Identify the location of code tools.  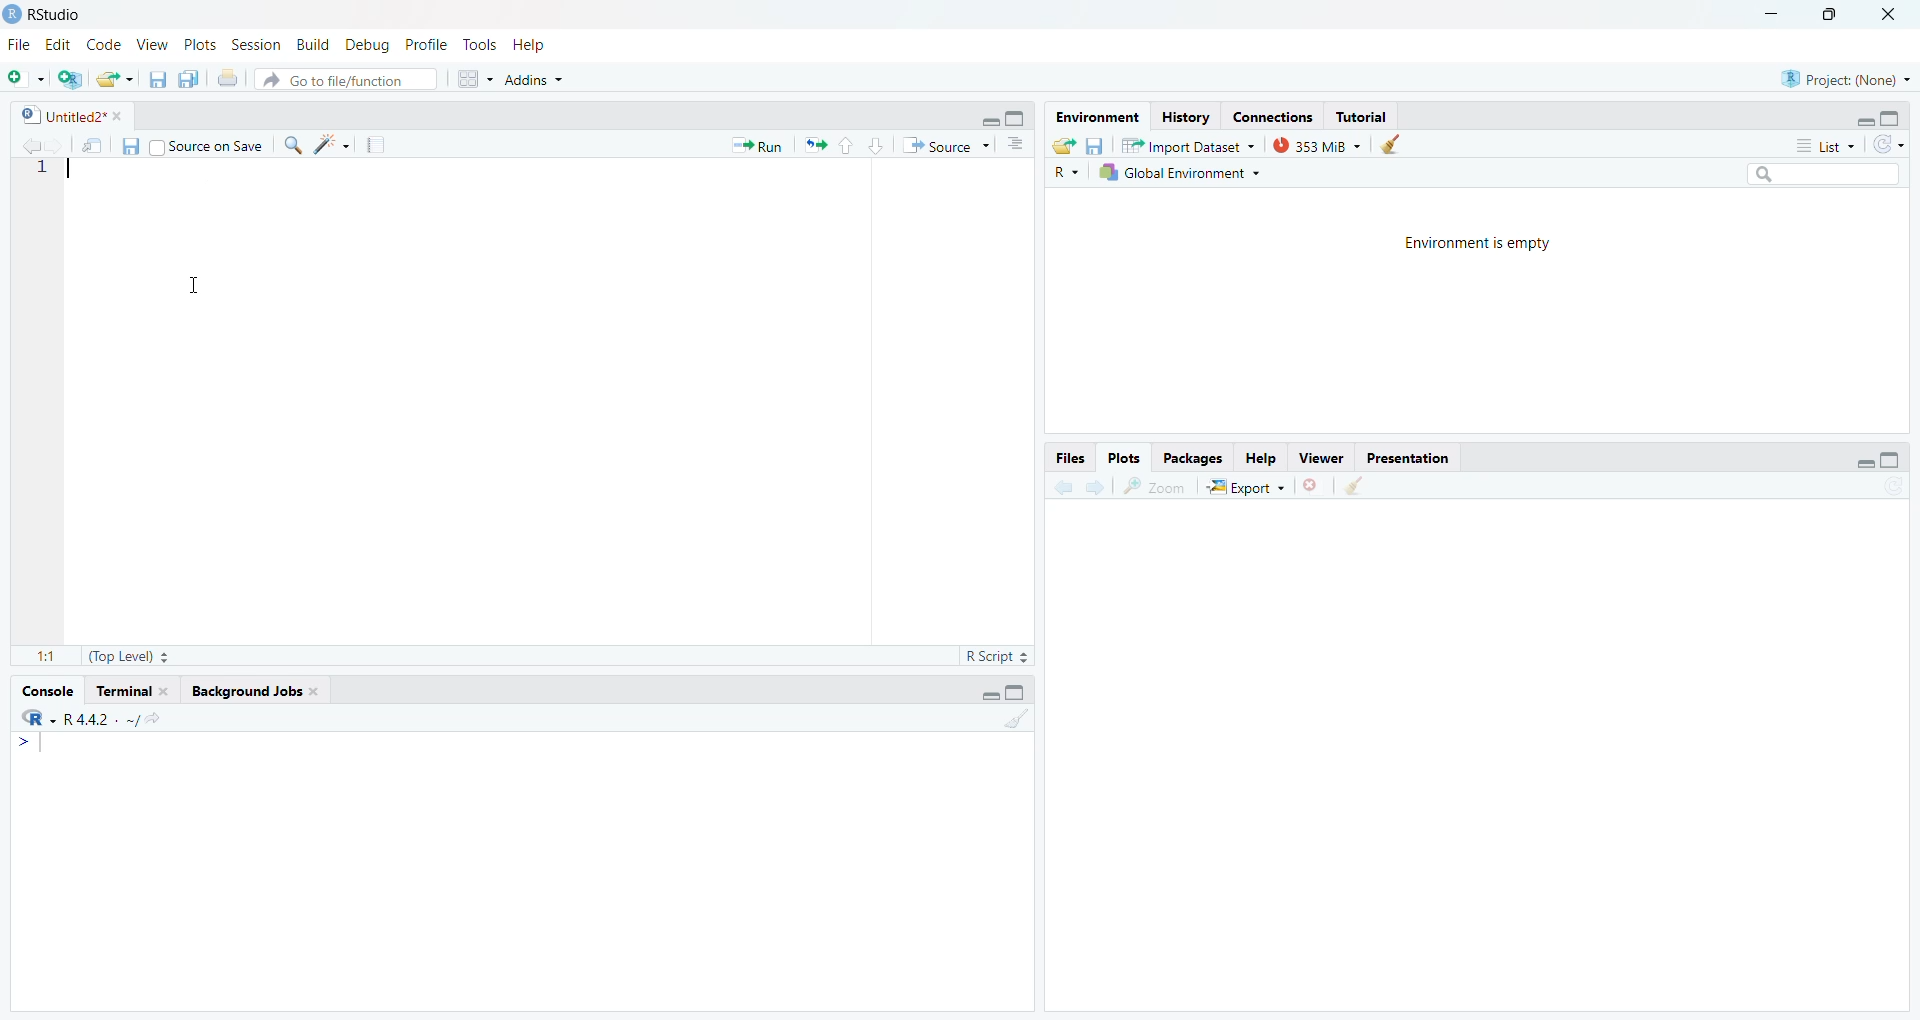
(334, 146).